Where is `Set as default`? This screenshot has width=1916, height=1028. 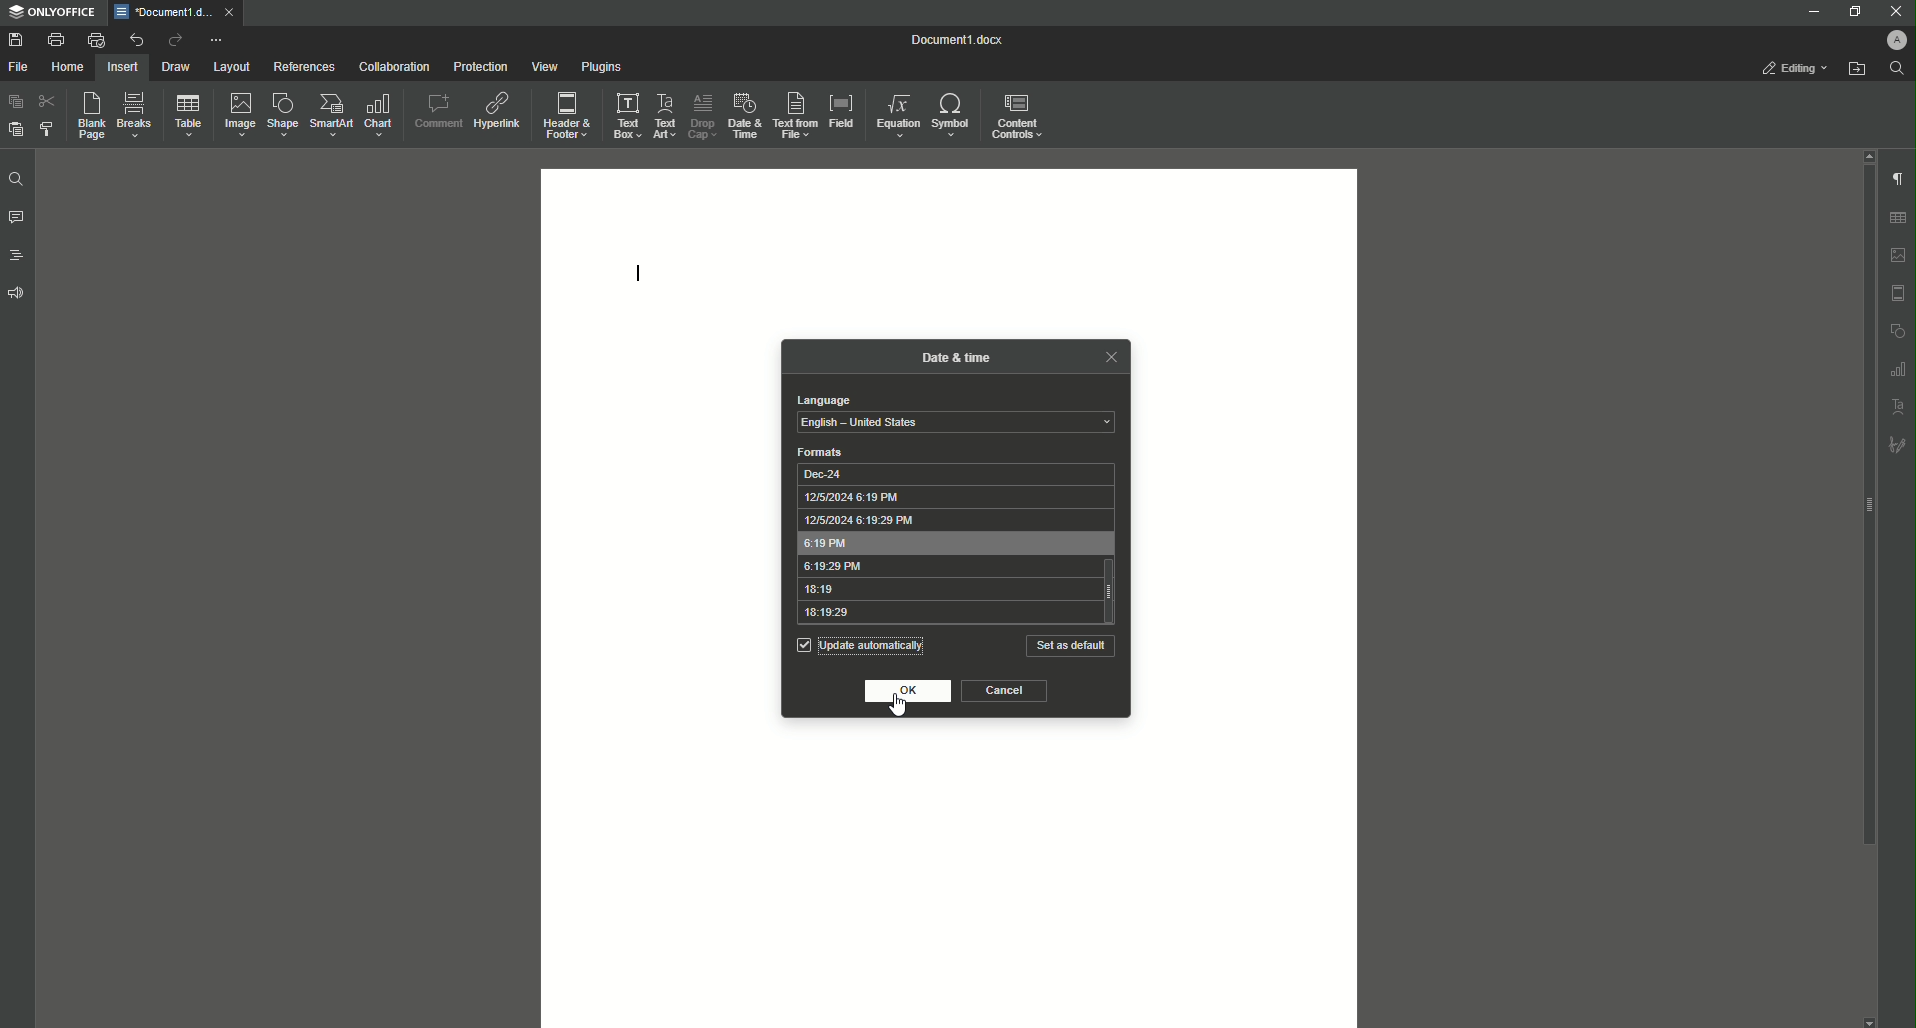
Set as default is located at coordinates (1071, 646).